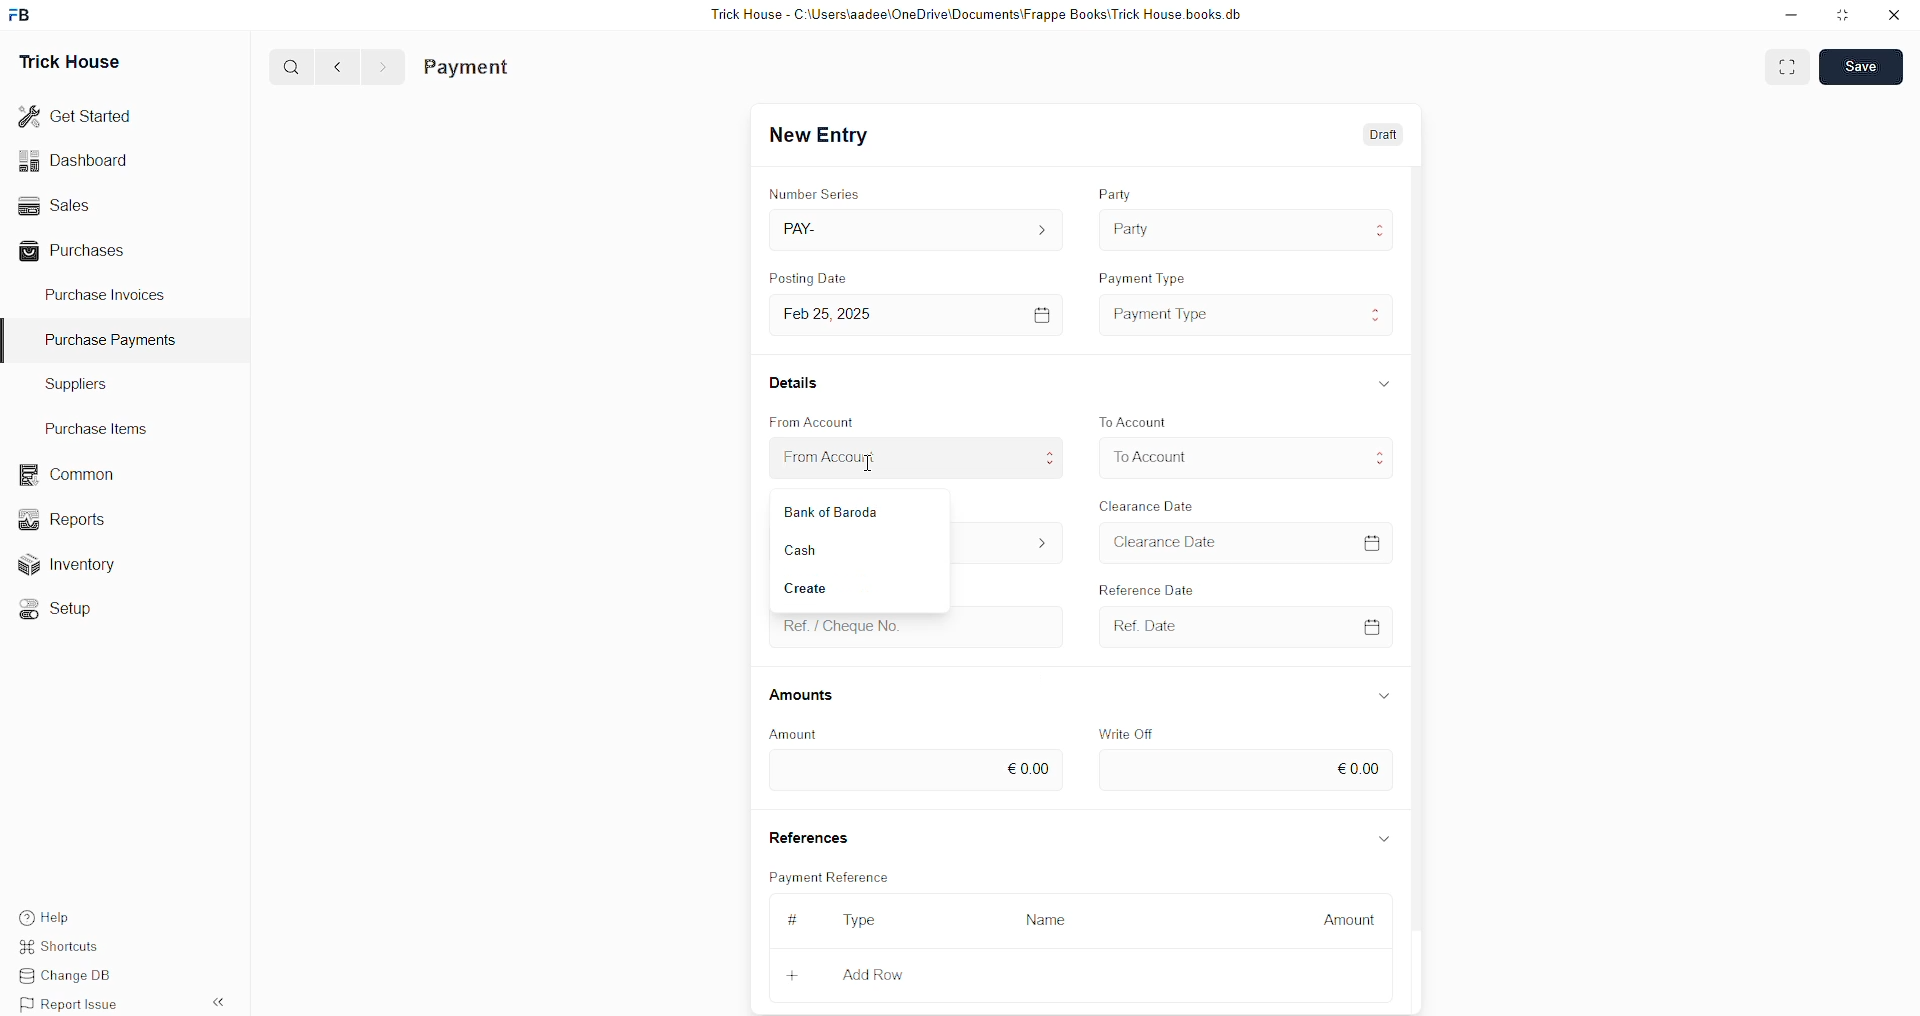  I want to click on minimise window, so click(1841, 17).